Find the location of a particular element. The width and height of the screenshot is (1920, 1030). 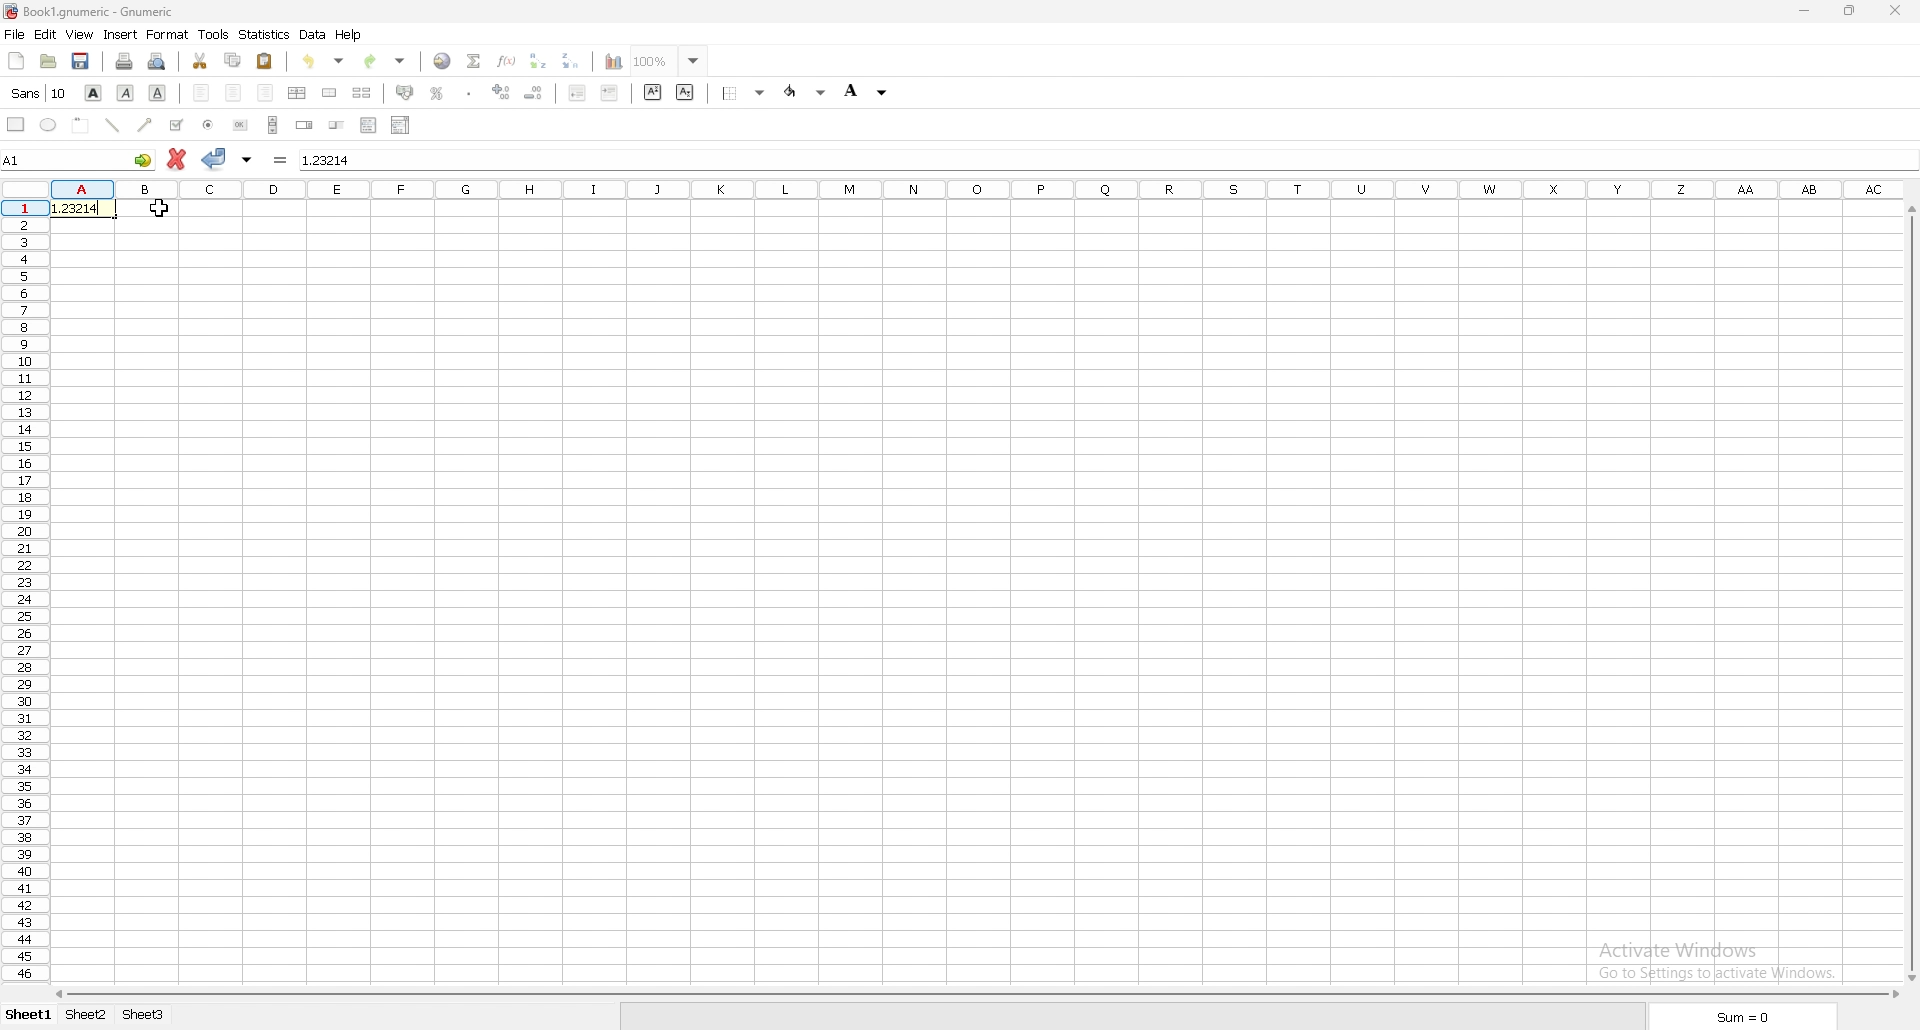

italic is located at coordinates (126, 92).